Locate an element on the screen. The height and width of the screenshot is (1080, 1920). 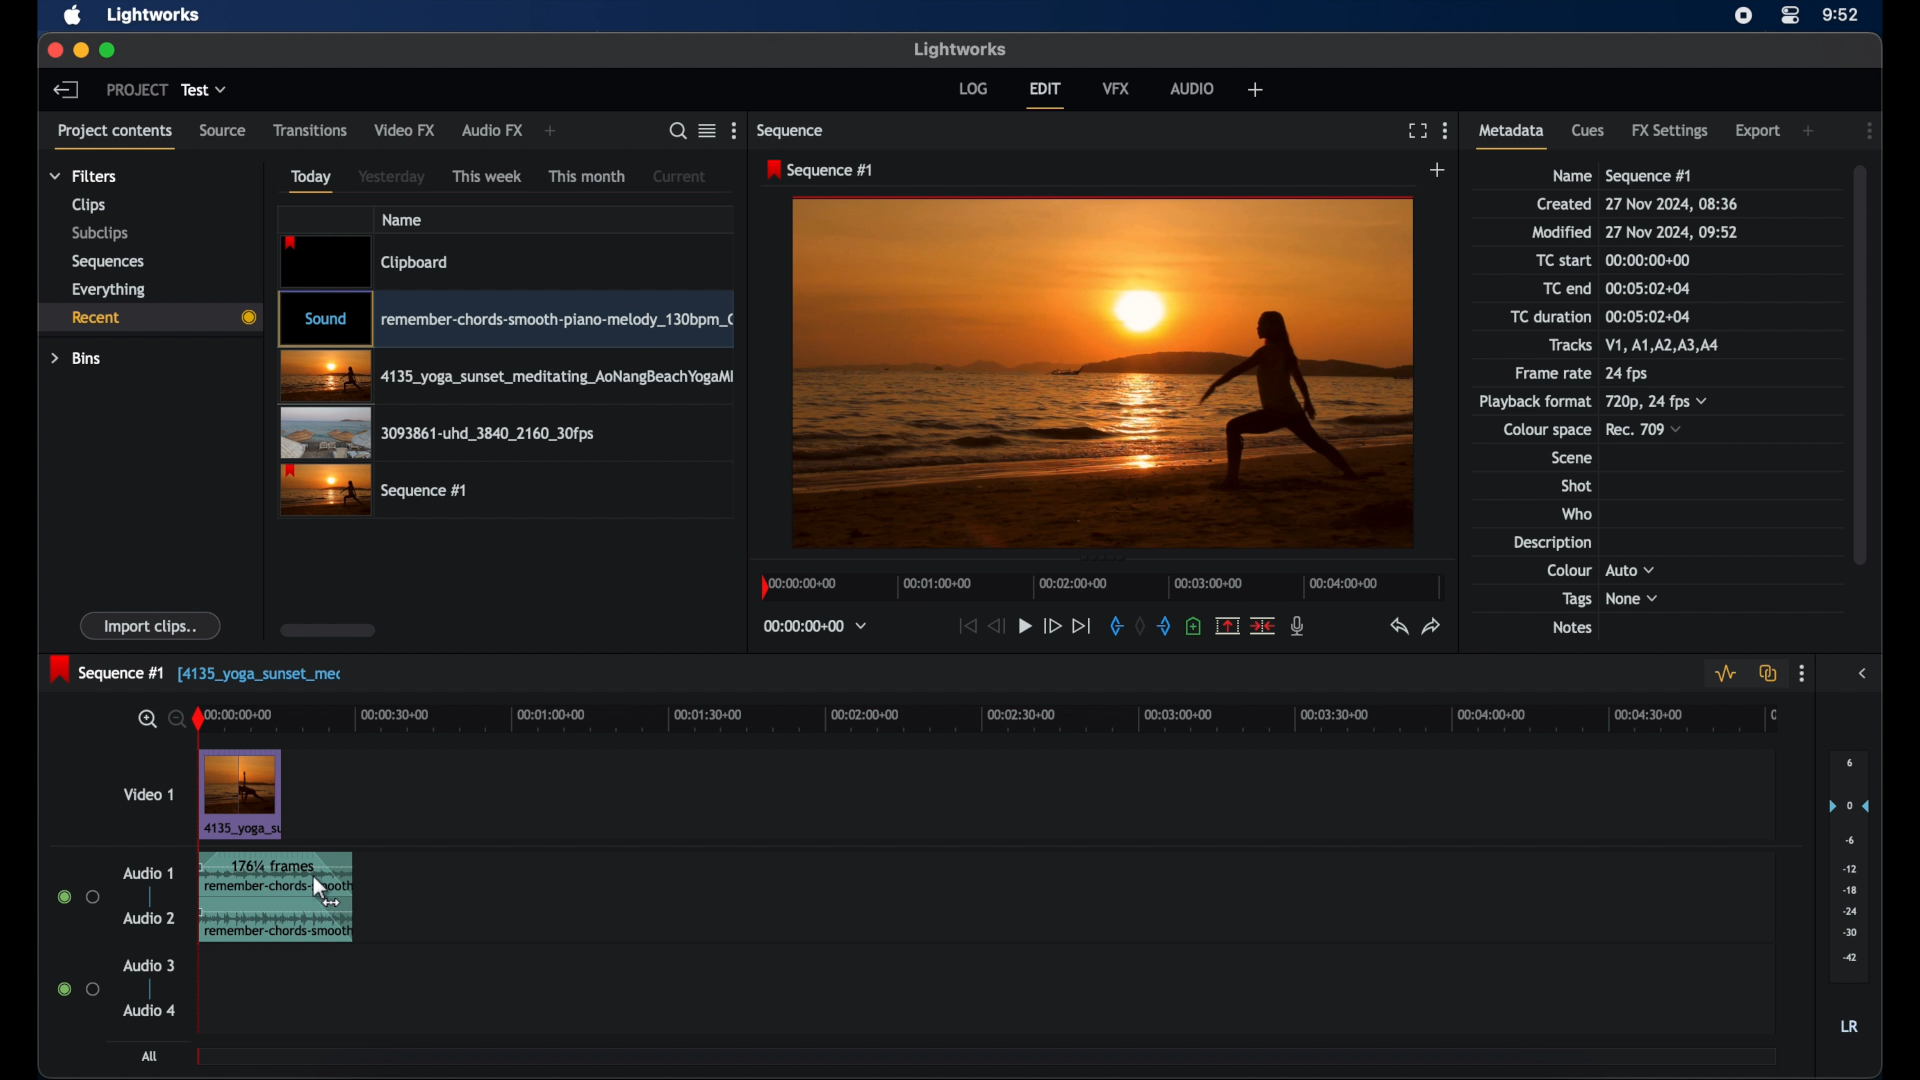
colour is located at coordinates (1568, 569).